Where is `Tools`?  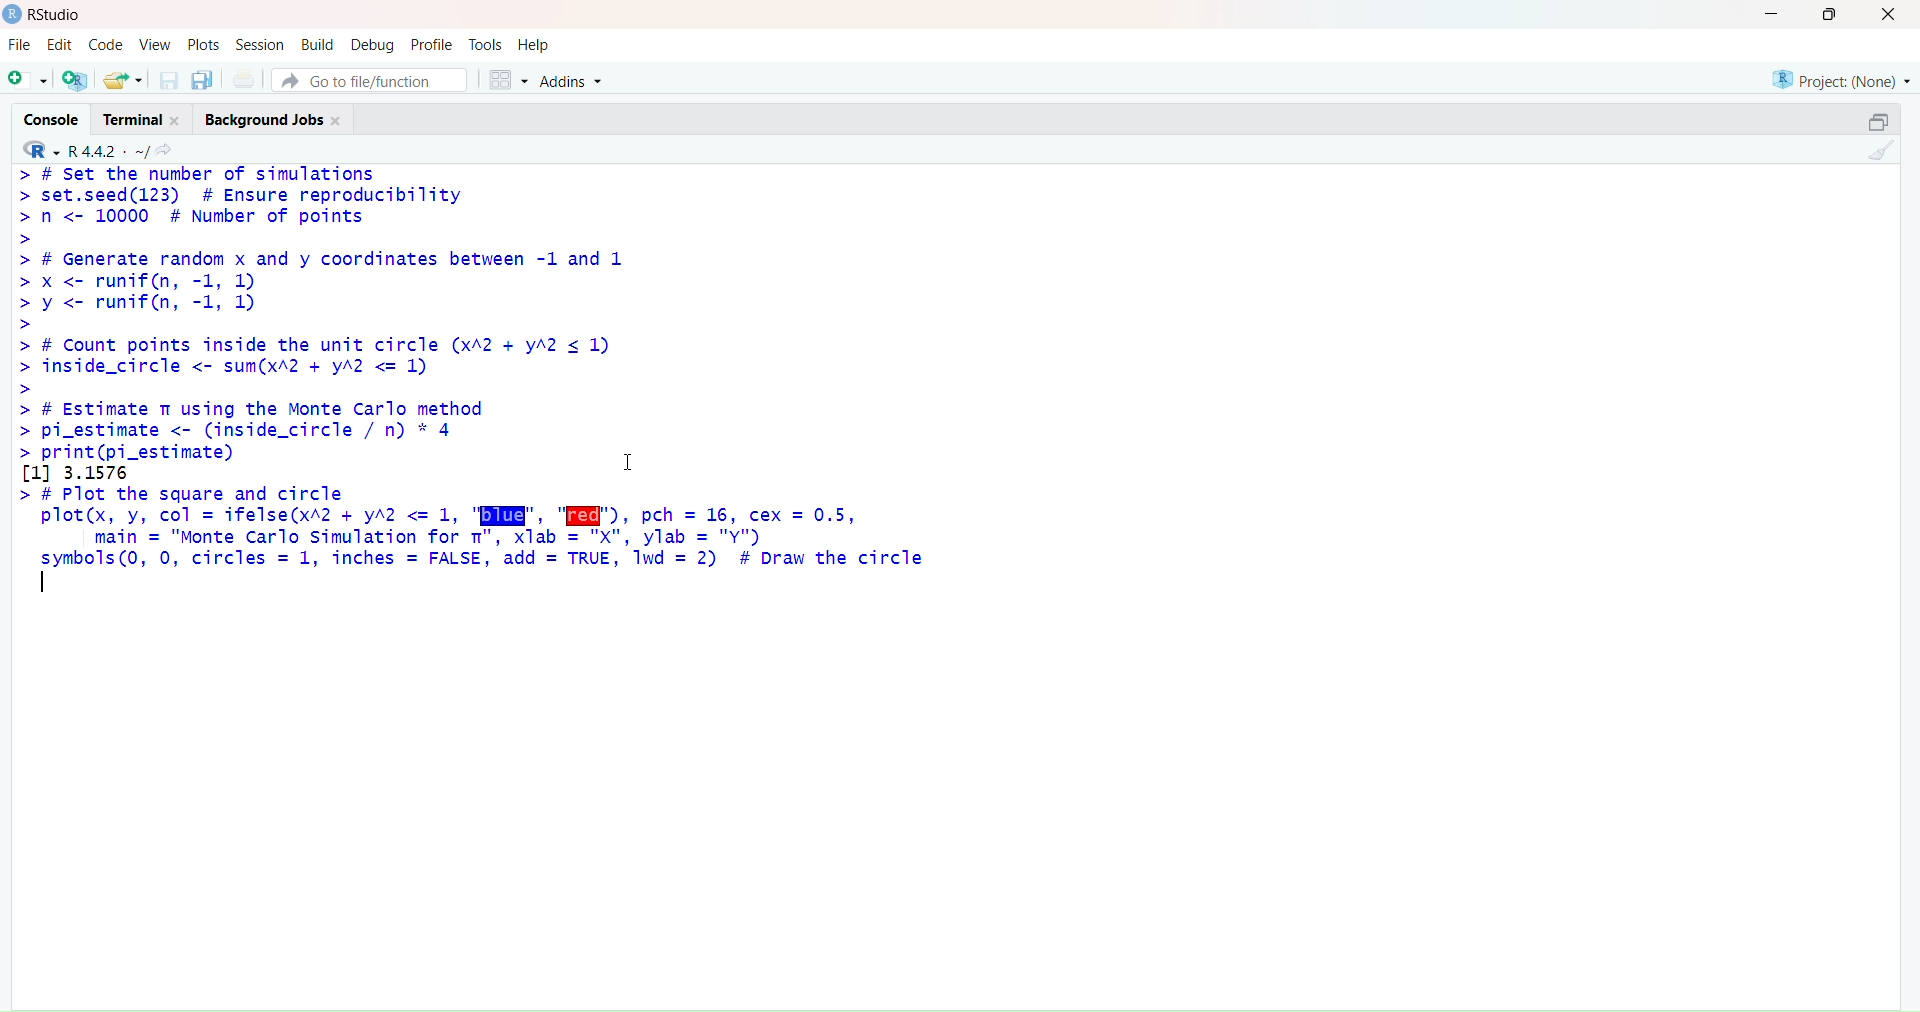 Tools is located at coordinates (486, 43).